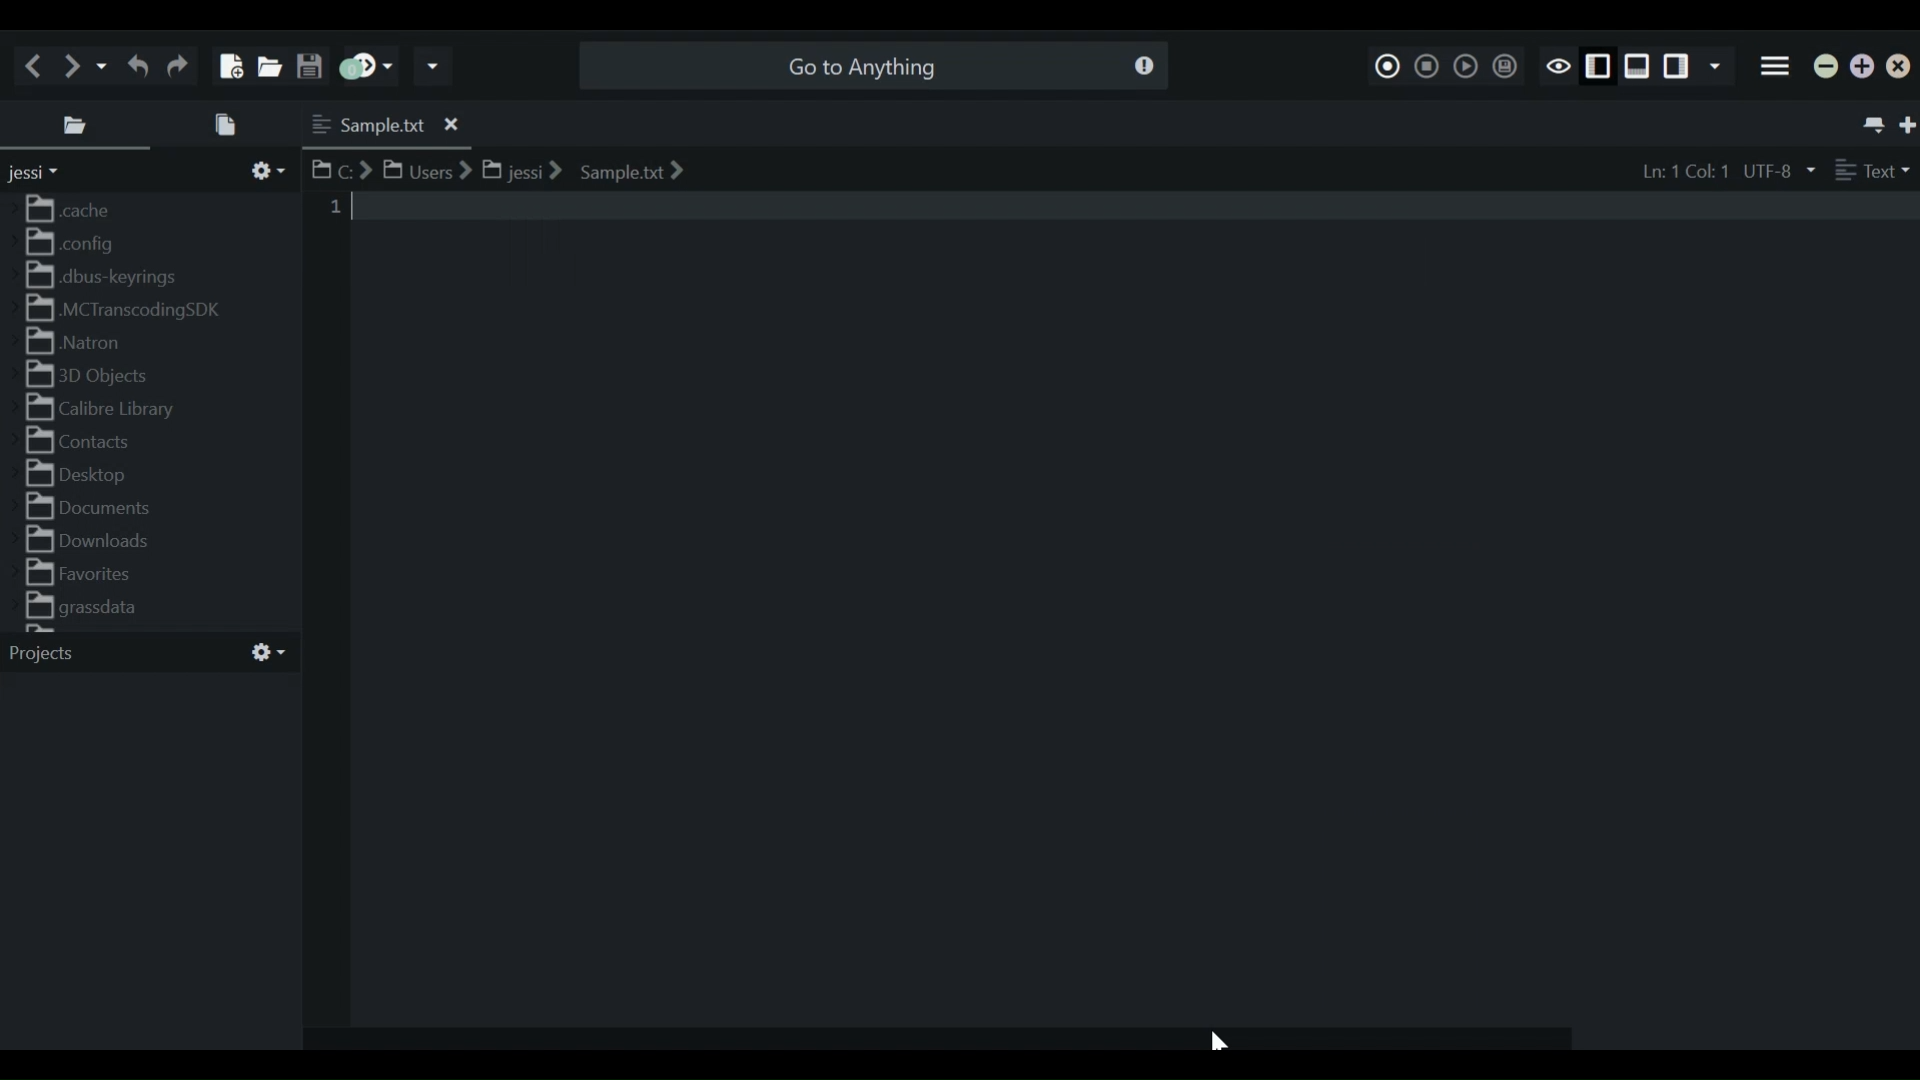 Image resolution: width=1920 pixels, height=1080 pixels. Describe the element at coordinates (272, 65) in the screenshot. I see `Open file` at that location.